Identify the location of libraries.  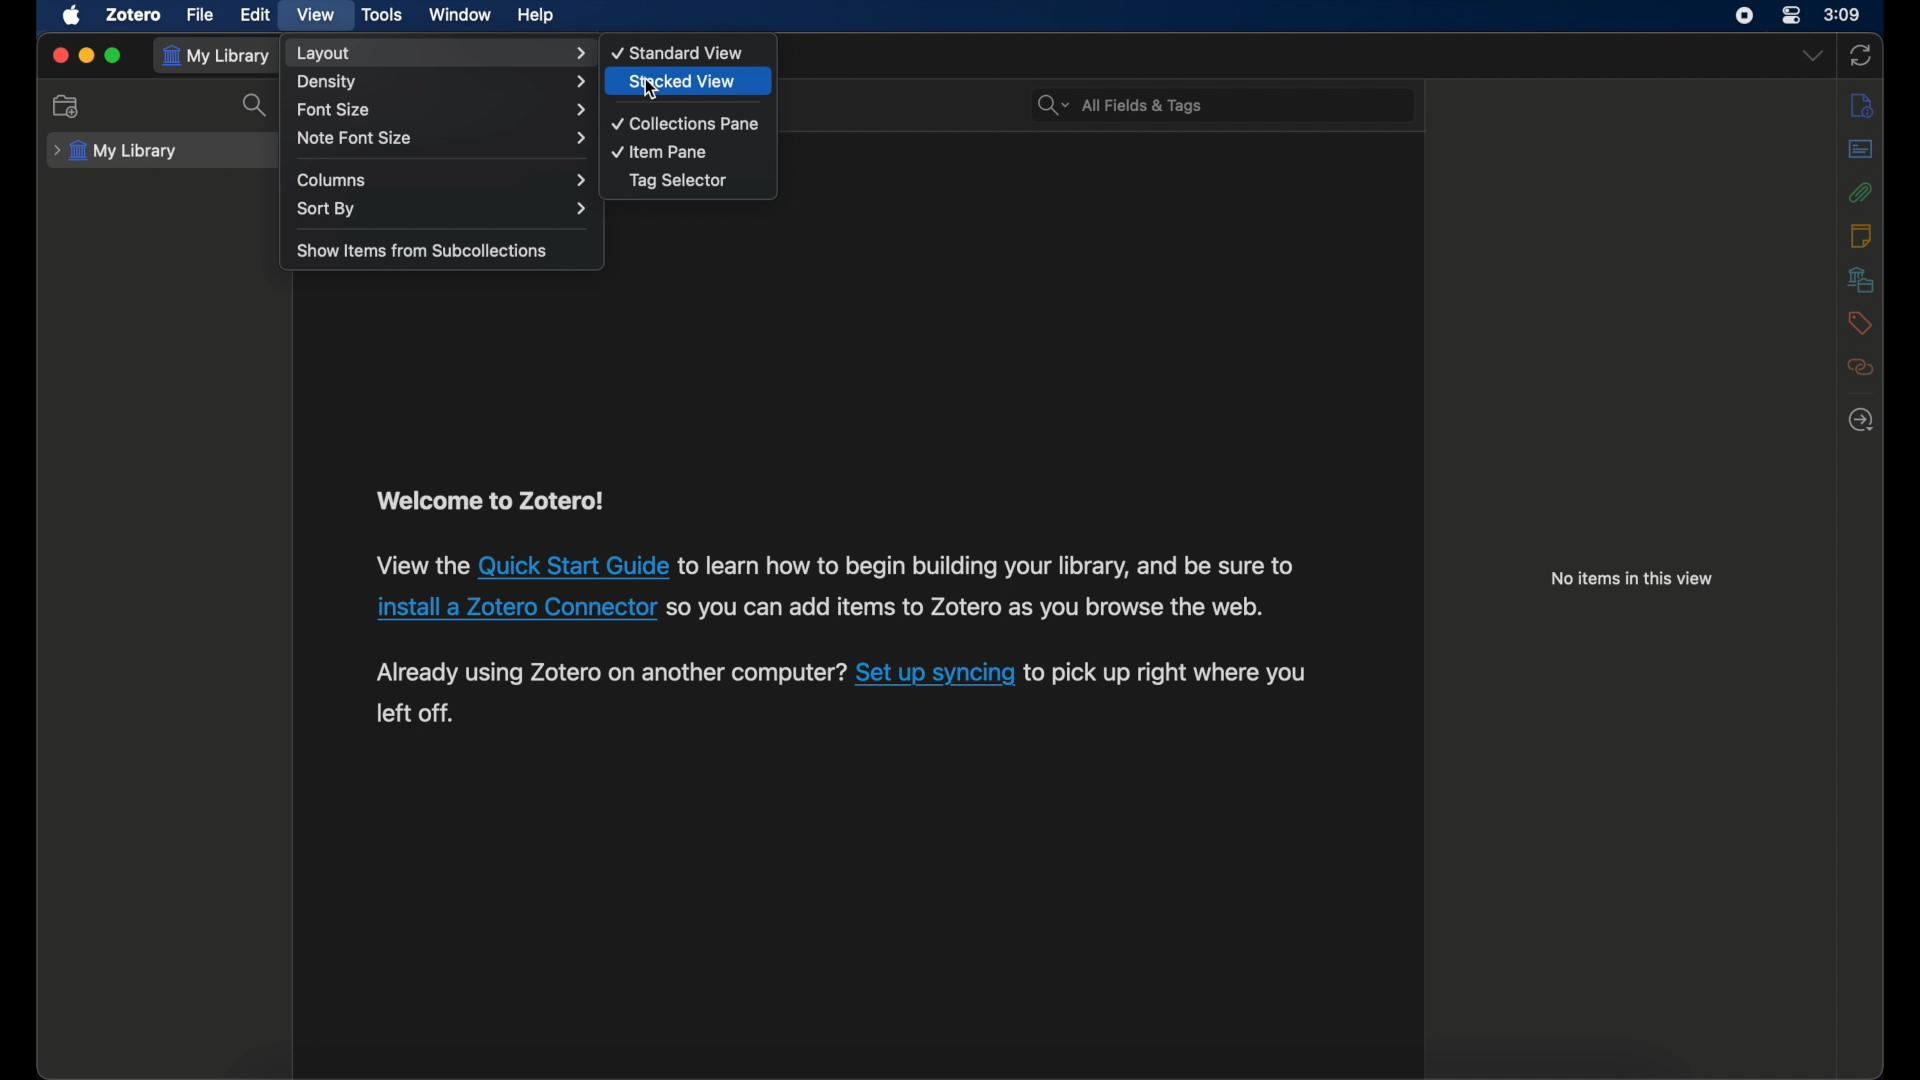
(1860, 279).